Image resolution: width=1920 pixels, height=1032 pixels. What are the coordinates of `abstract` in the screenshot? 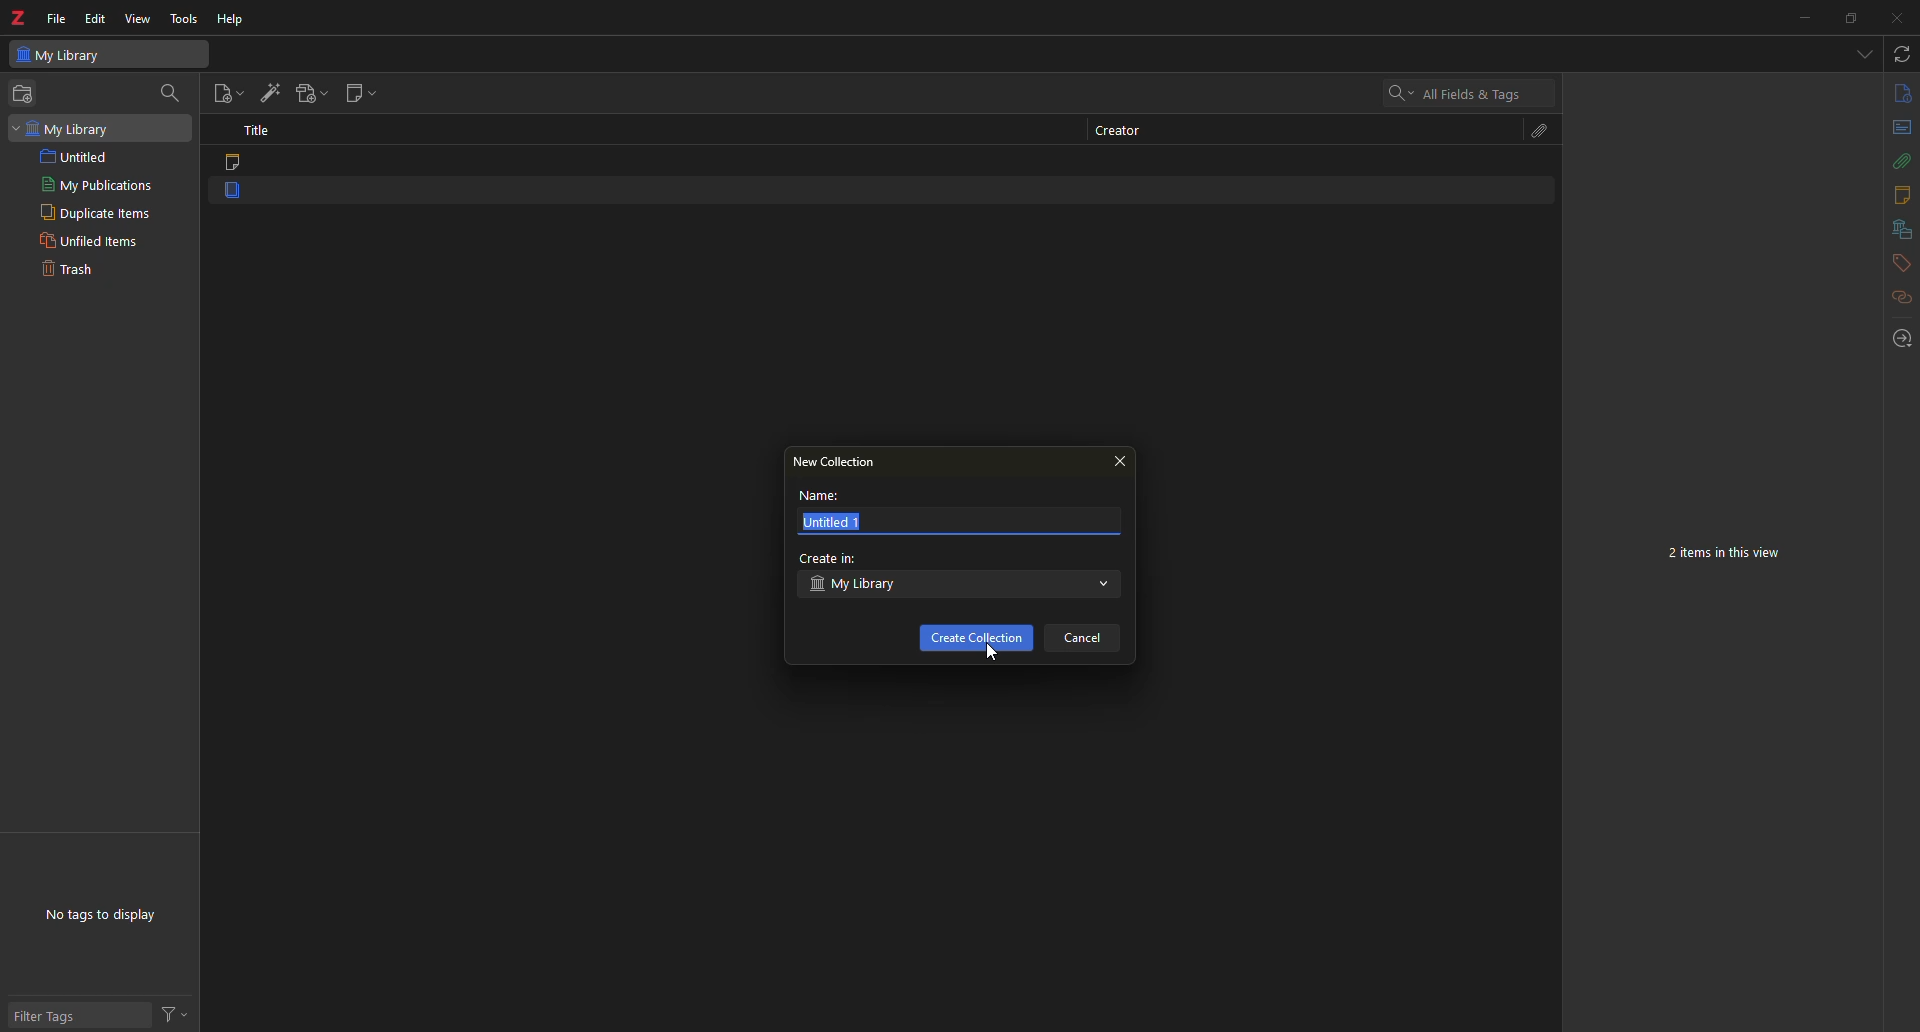 It's located at (1896, 130).